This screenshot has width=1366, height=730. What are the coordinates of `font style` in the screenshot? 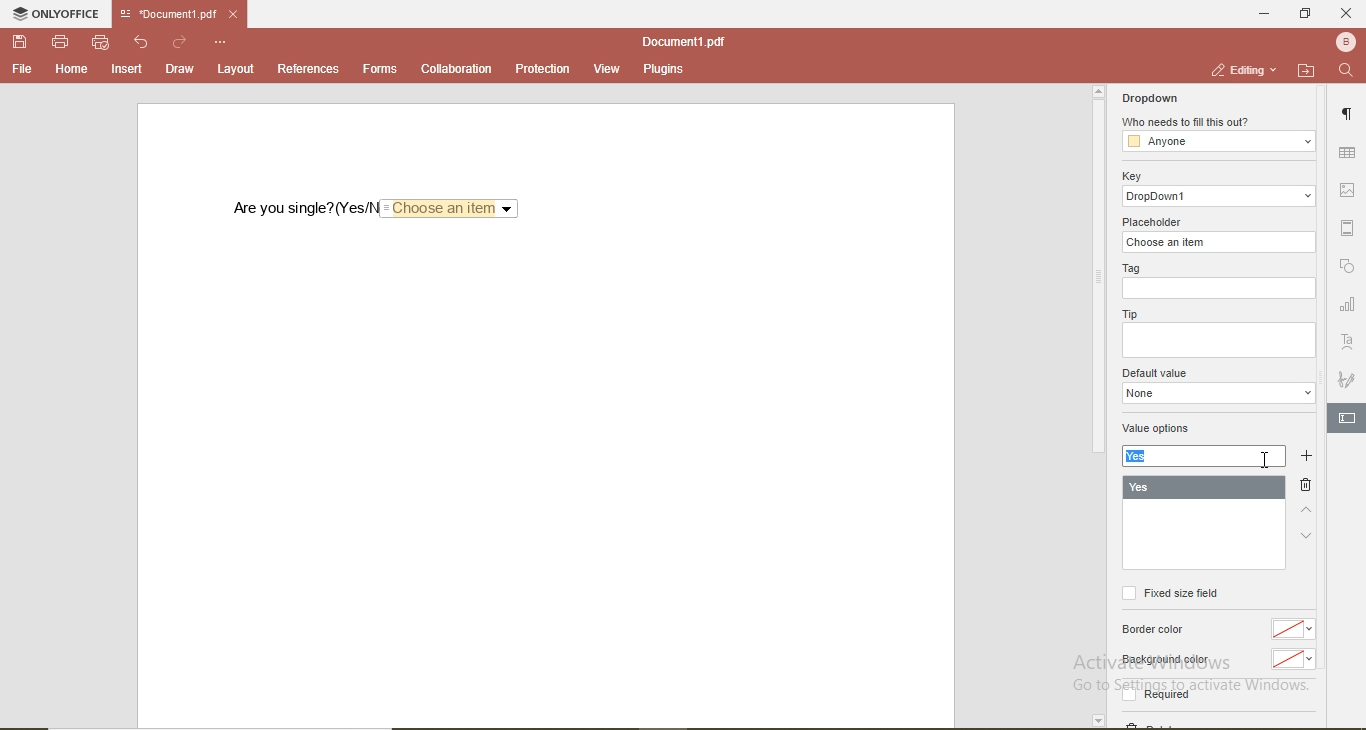 It's located at (1350, 341).